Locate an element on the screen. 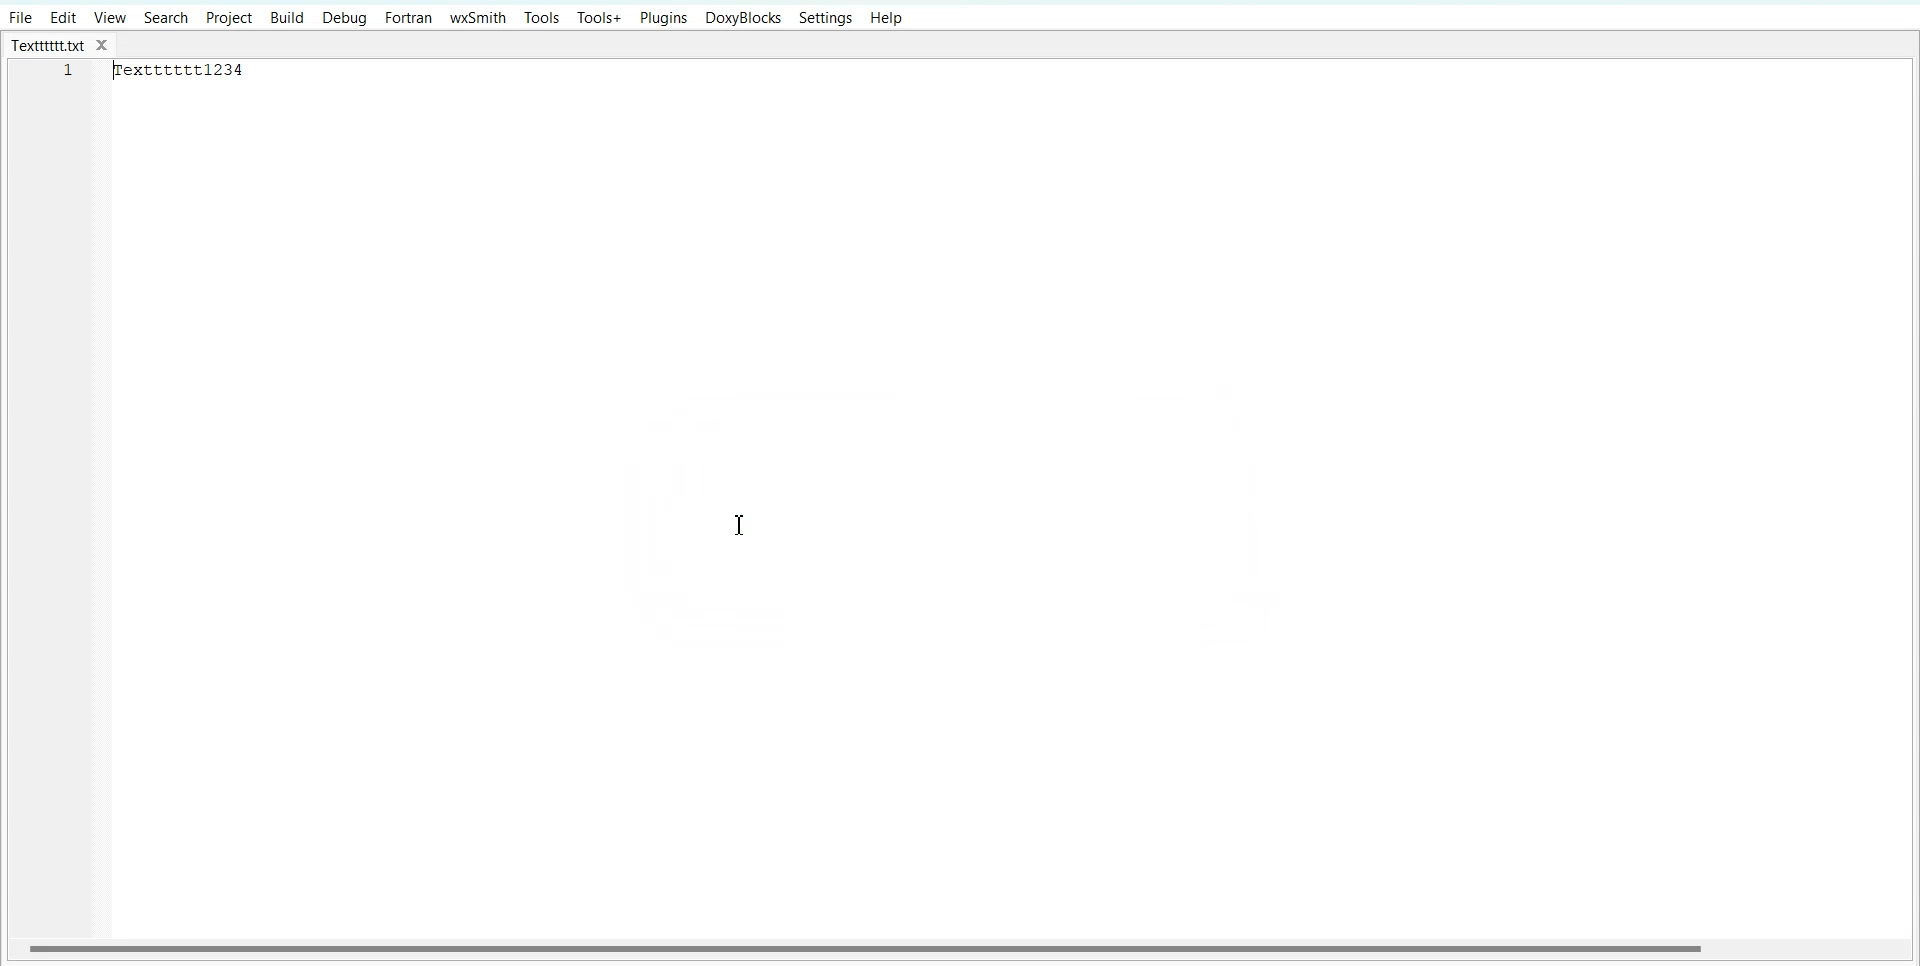 Image resolution: width=1920 pixels, height=966 pixels. Project is located at coordinates (228, 18).